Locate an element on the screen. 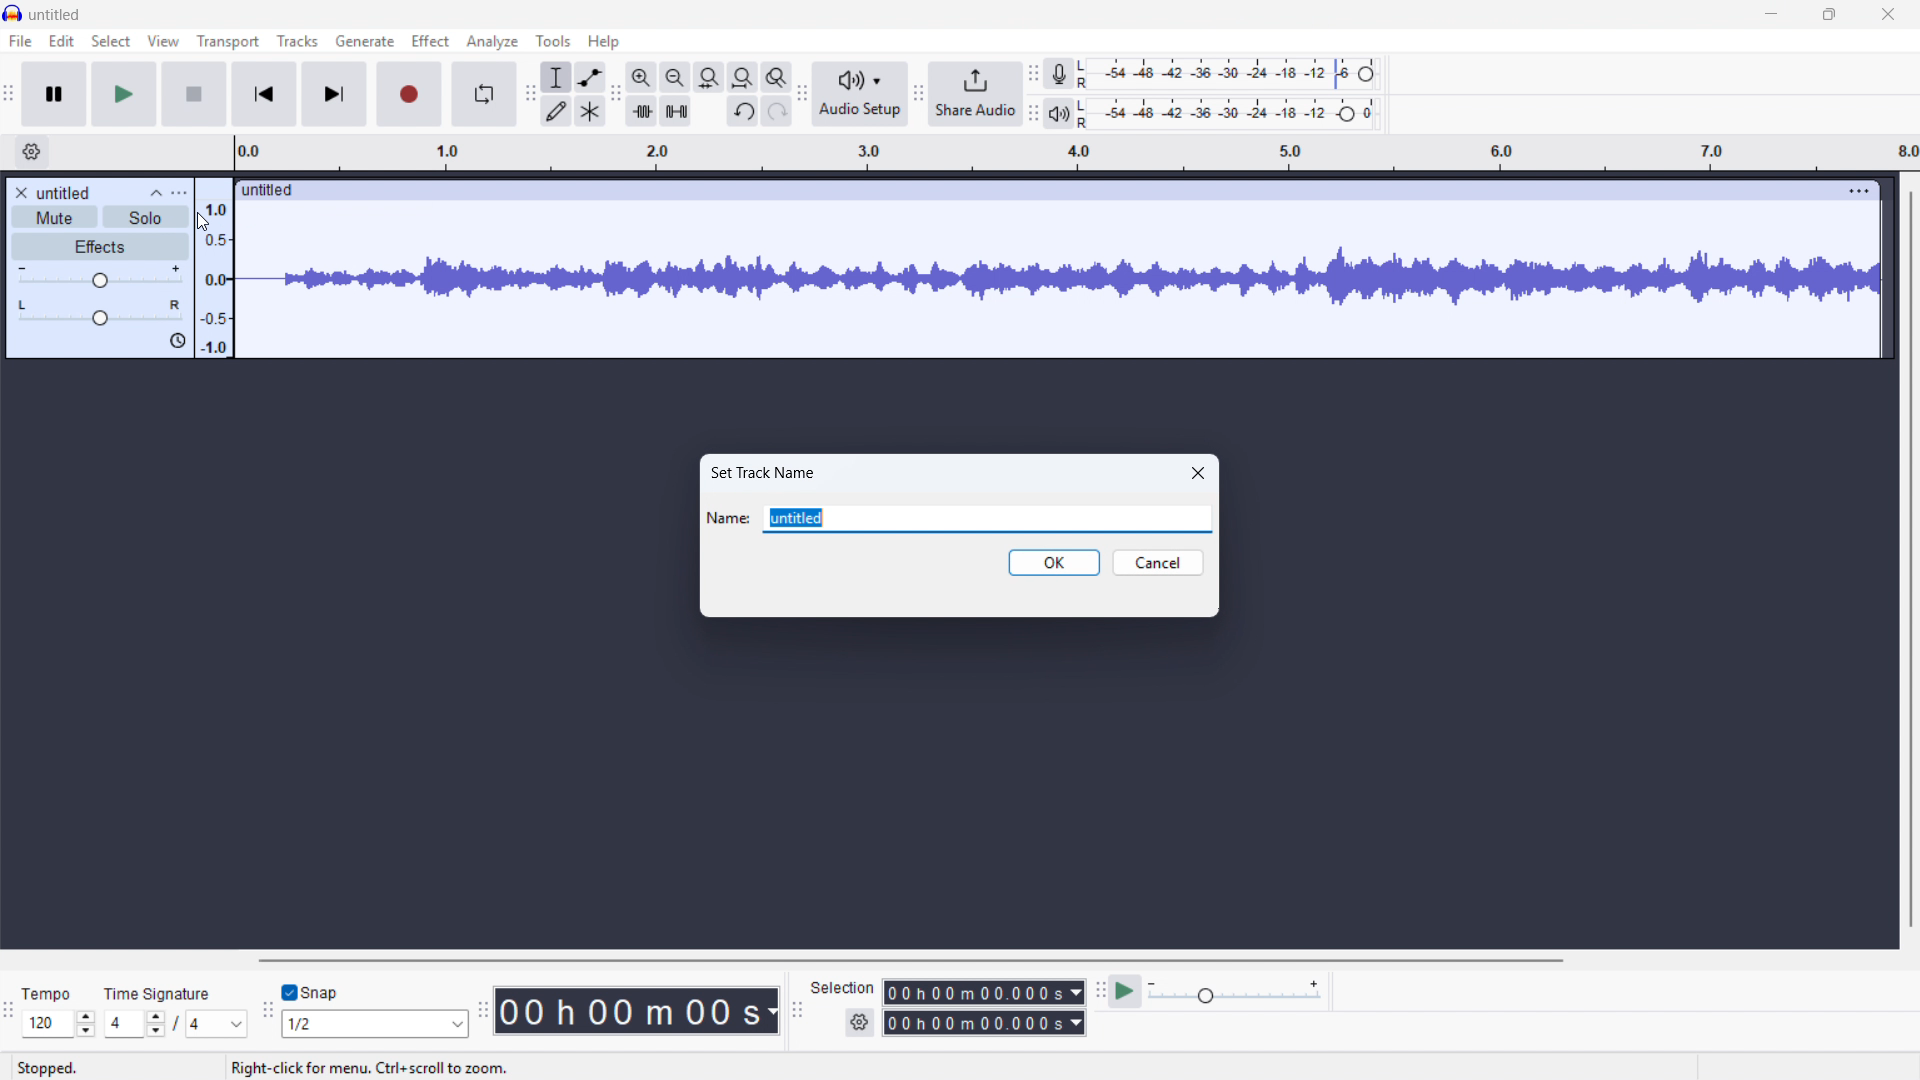  Playback metre toolbar  is located at coordinates (1034, 115).